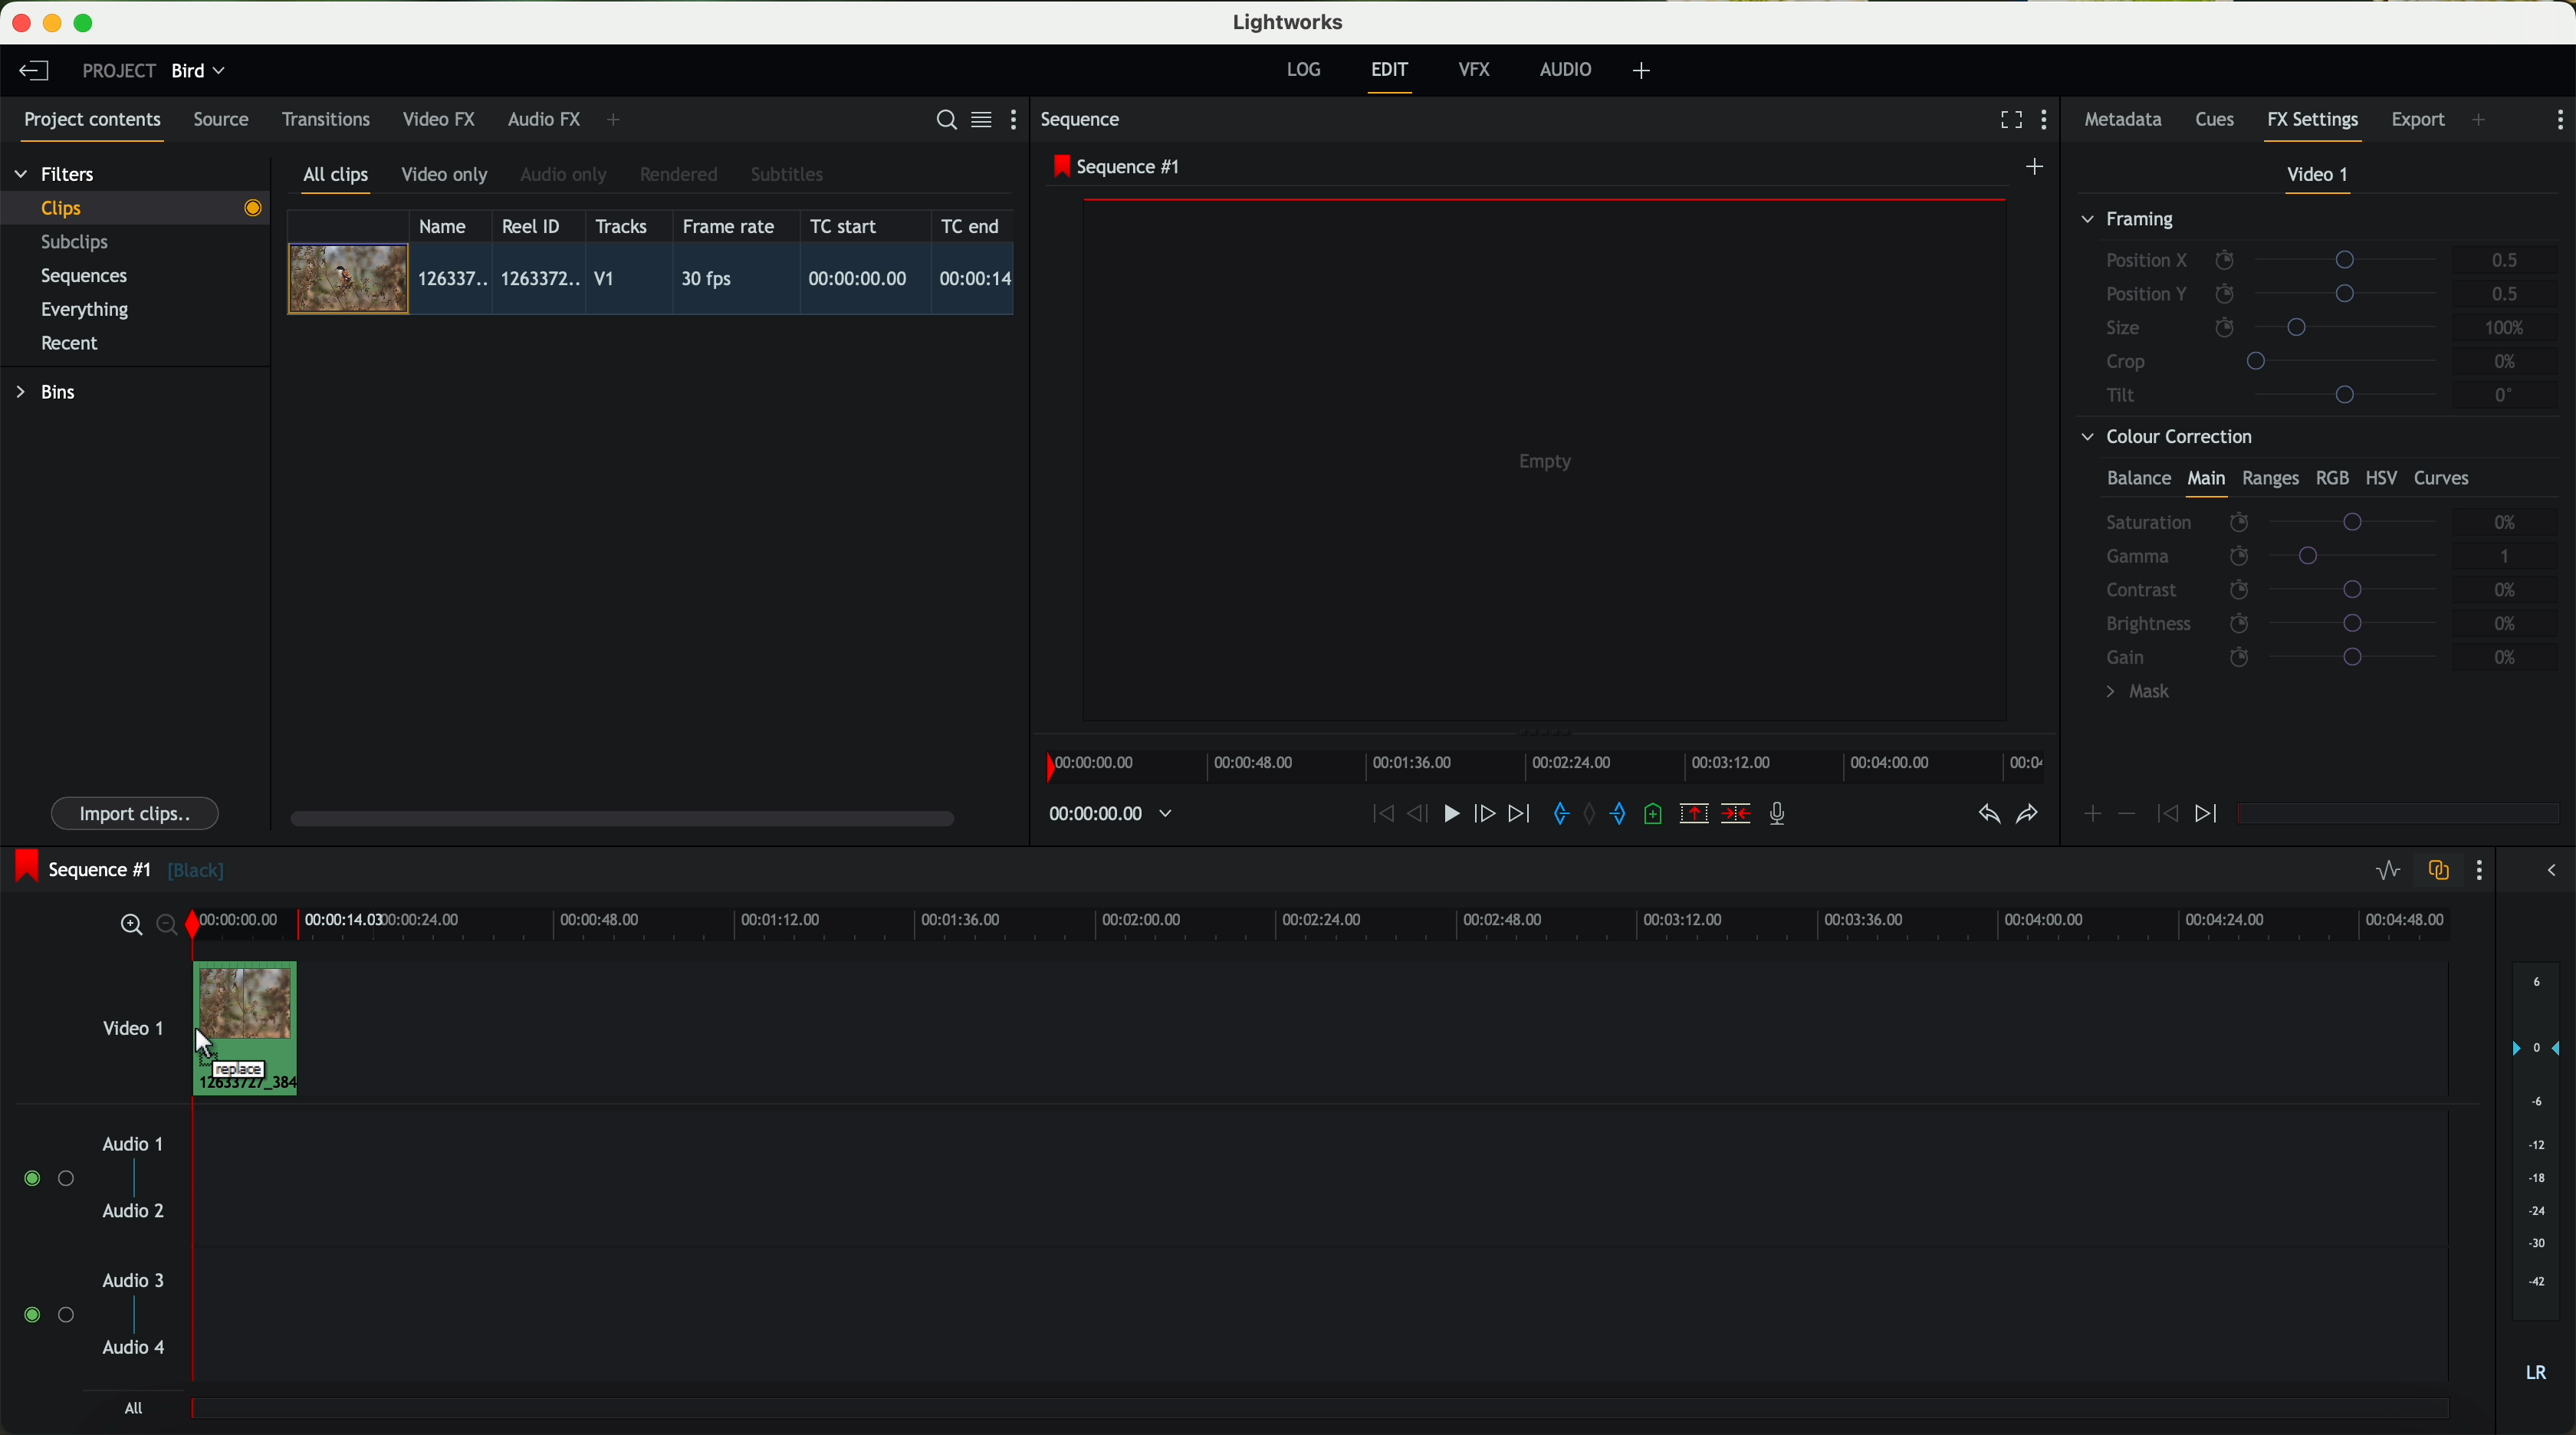 This screenshot has width=2576, height=1435. Describe the element at coordinates (450, 226) in the screenshot. I see `name` at that location.